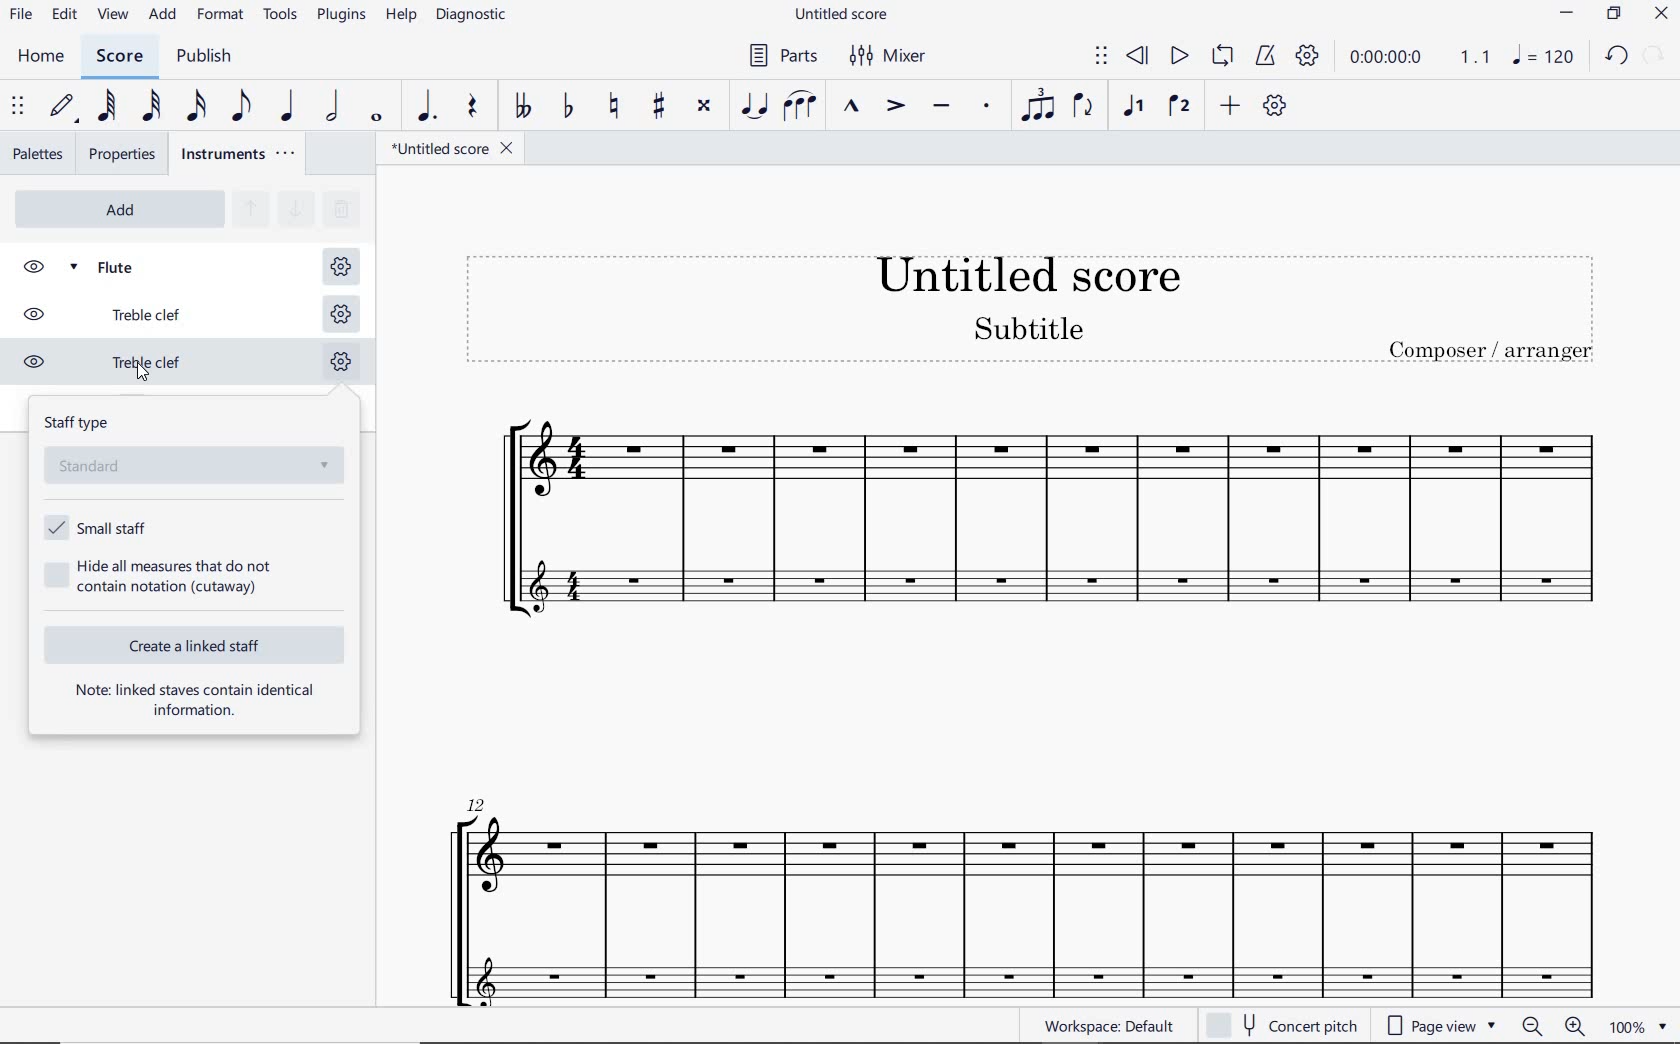 This screenshot has height=1044, width=1680. I want to click on REMOVE SELECTED INSTRUMENTS, so click(339, 207).